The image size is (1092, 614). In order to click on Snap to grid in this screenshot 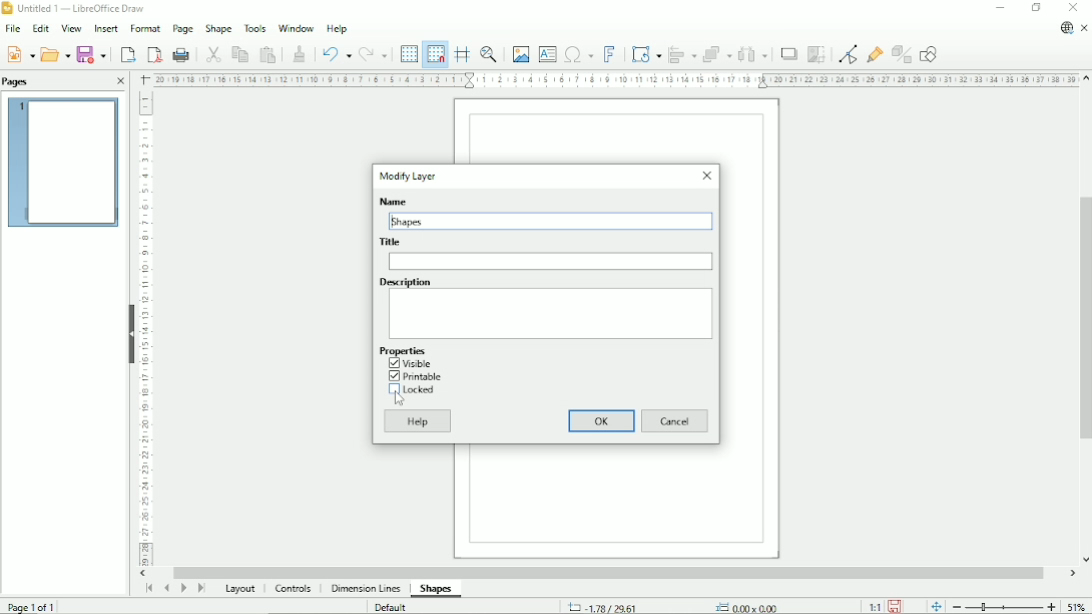, I will do `click(435, 54)`.